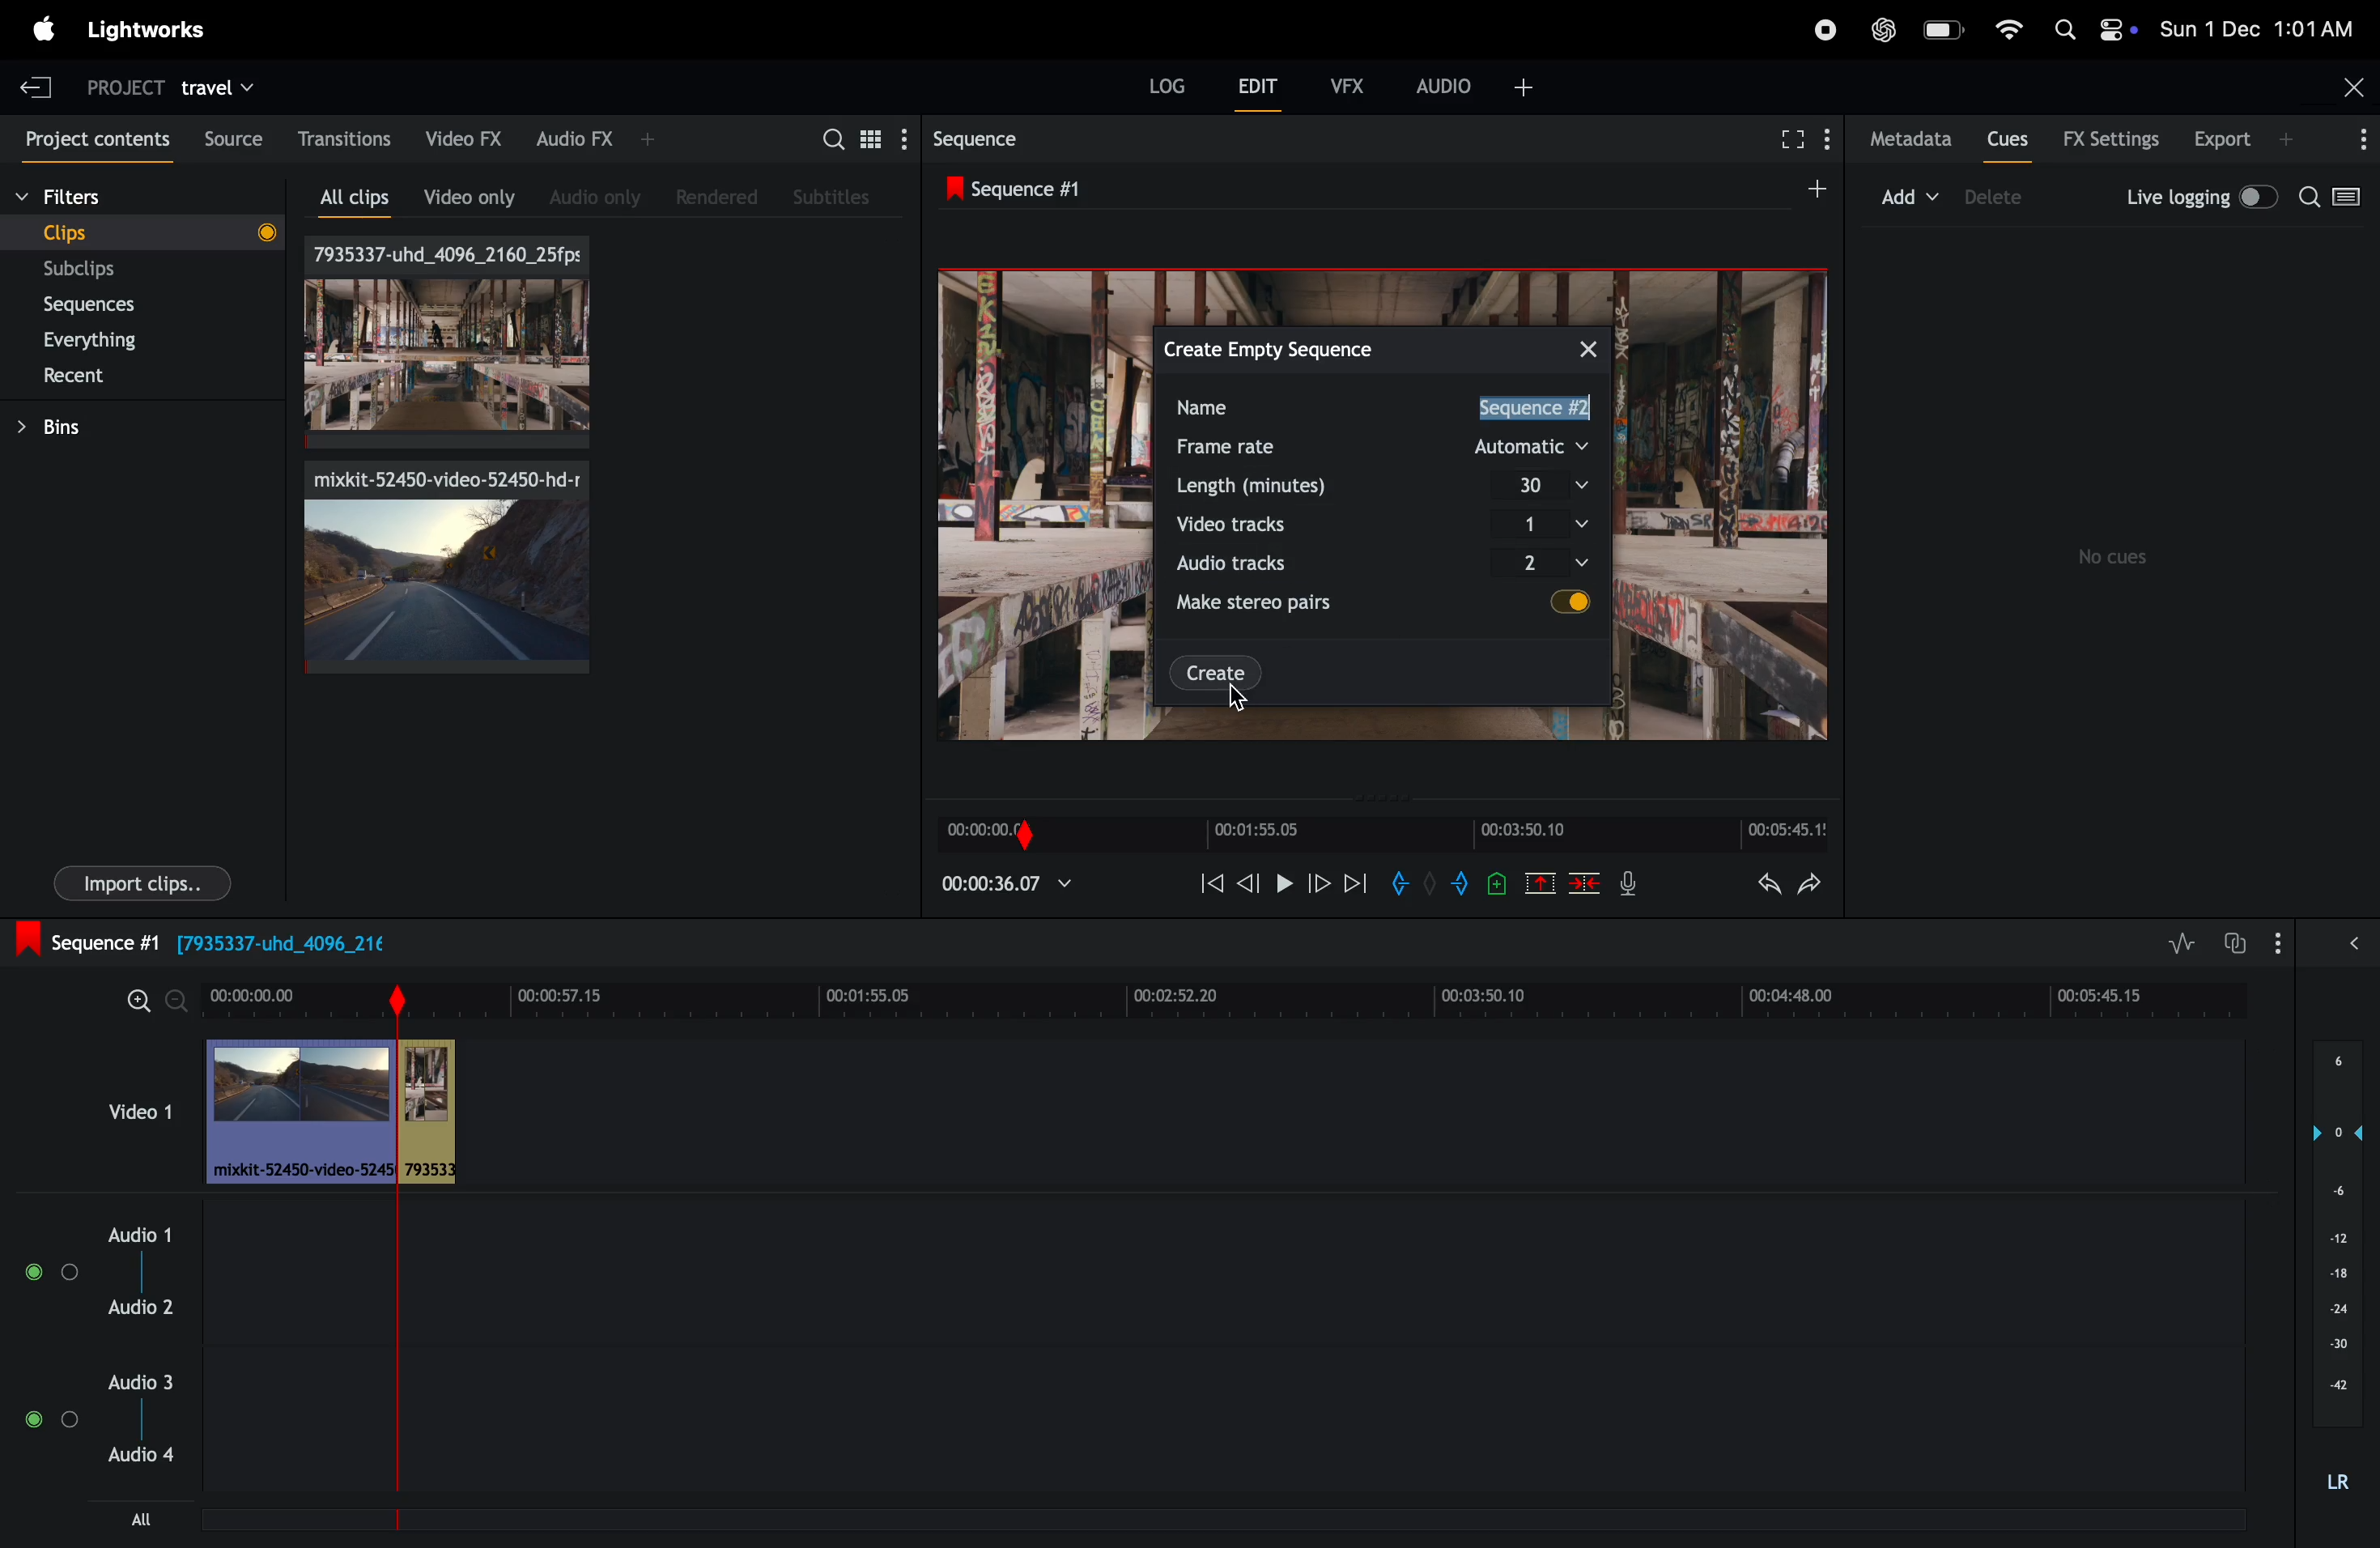  I want to click on toggle audio levels, so click(2181, 943).